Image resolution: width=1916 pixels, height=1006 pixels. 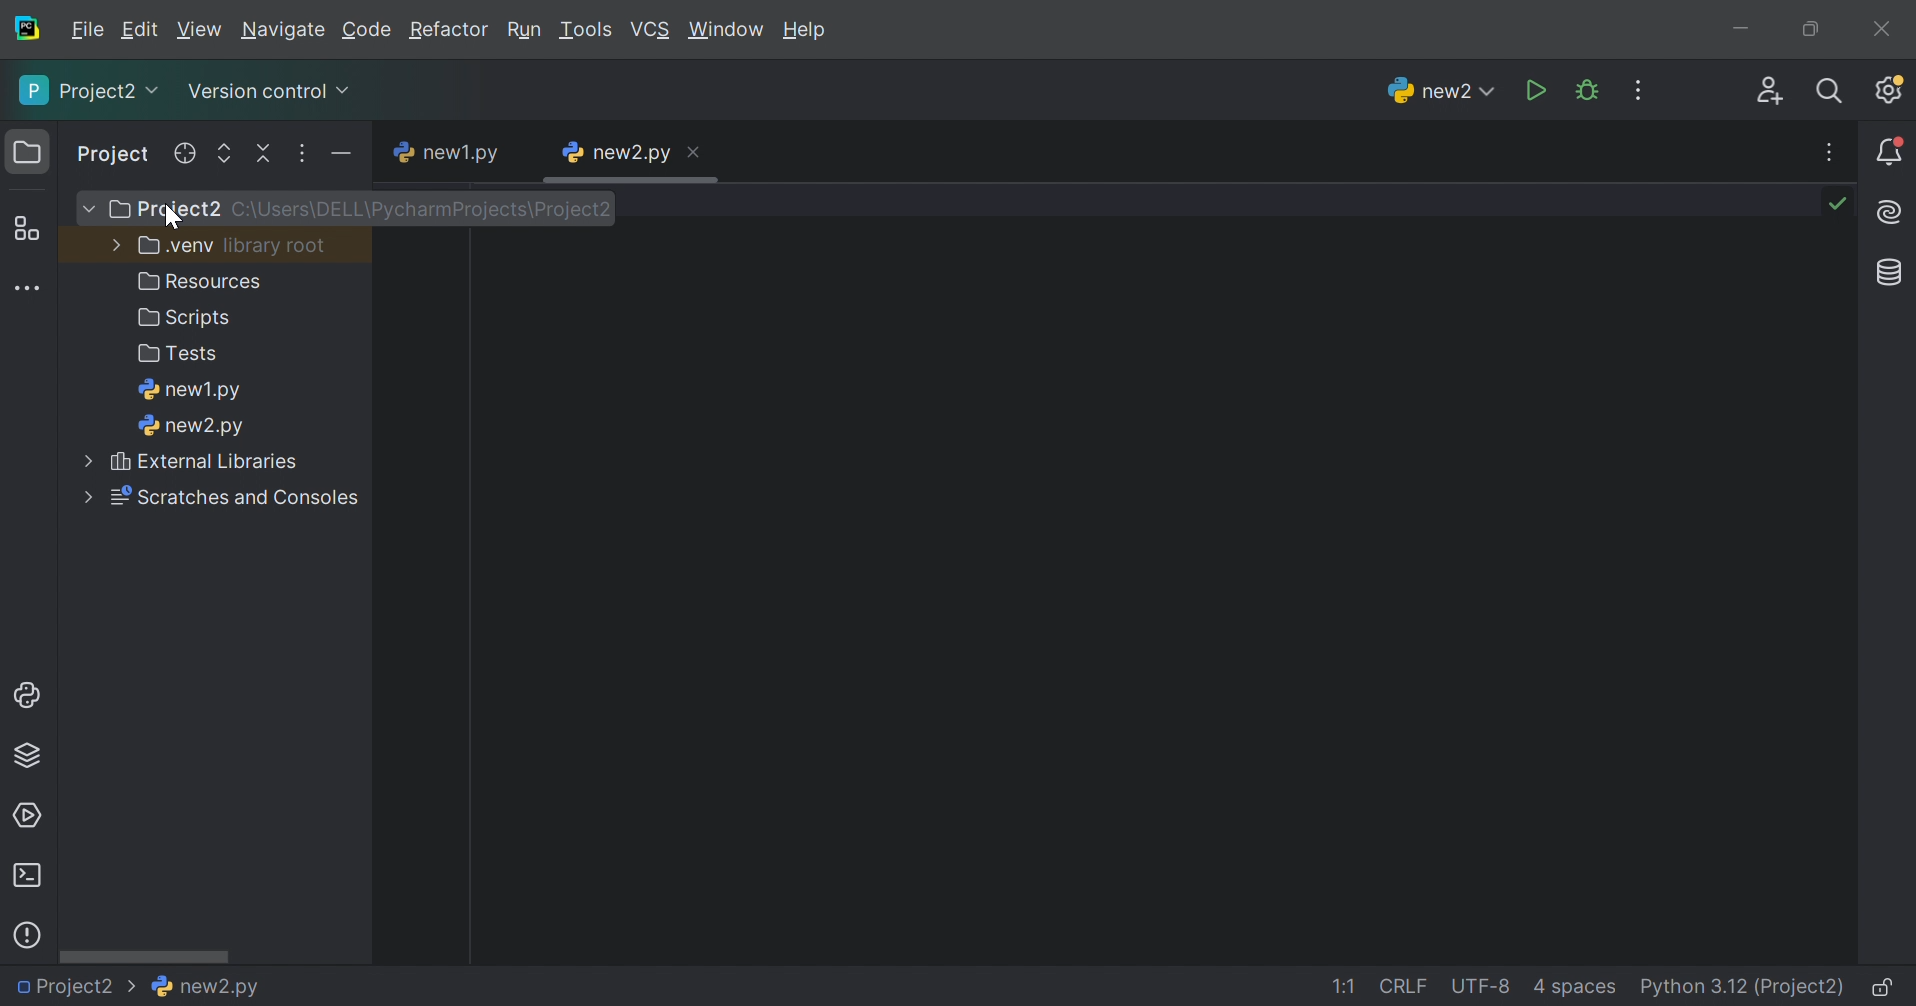 I want to click on new2.py, so click(x=213, y=990).